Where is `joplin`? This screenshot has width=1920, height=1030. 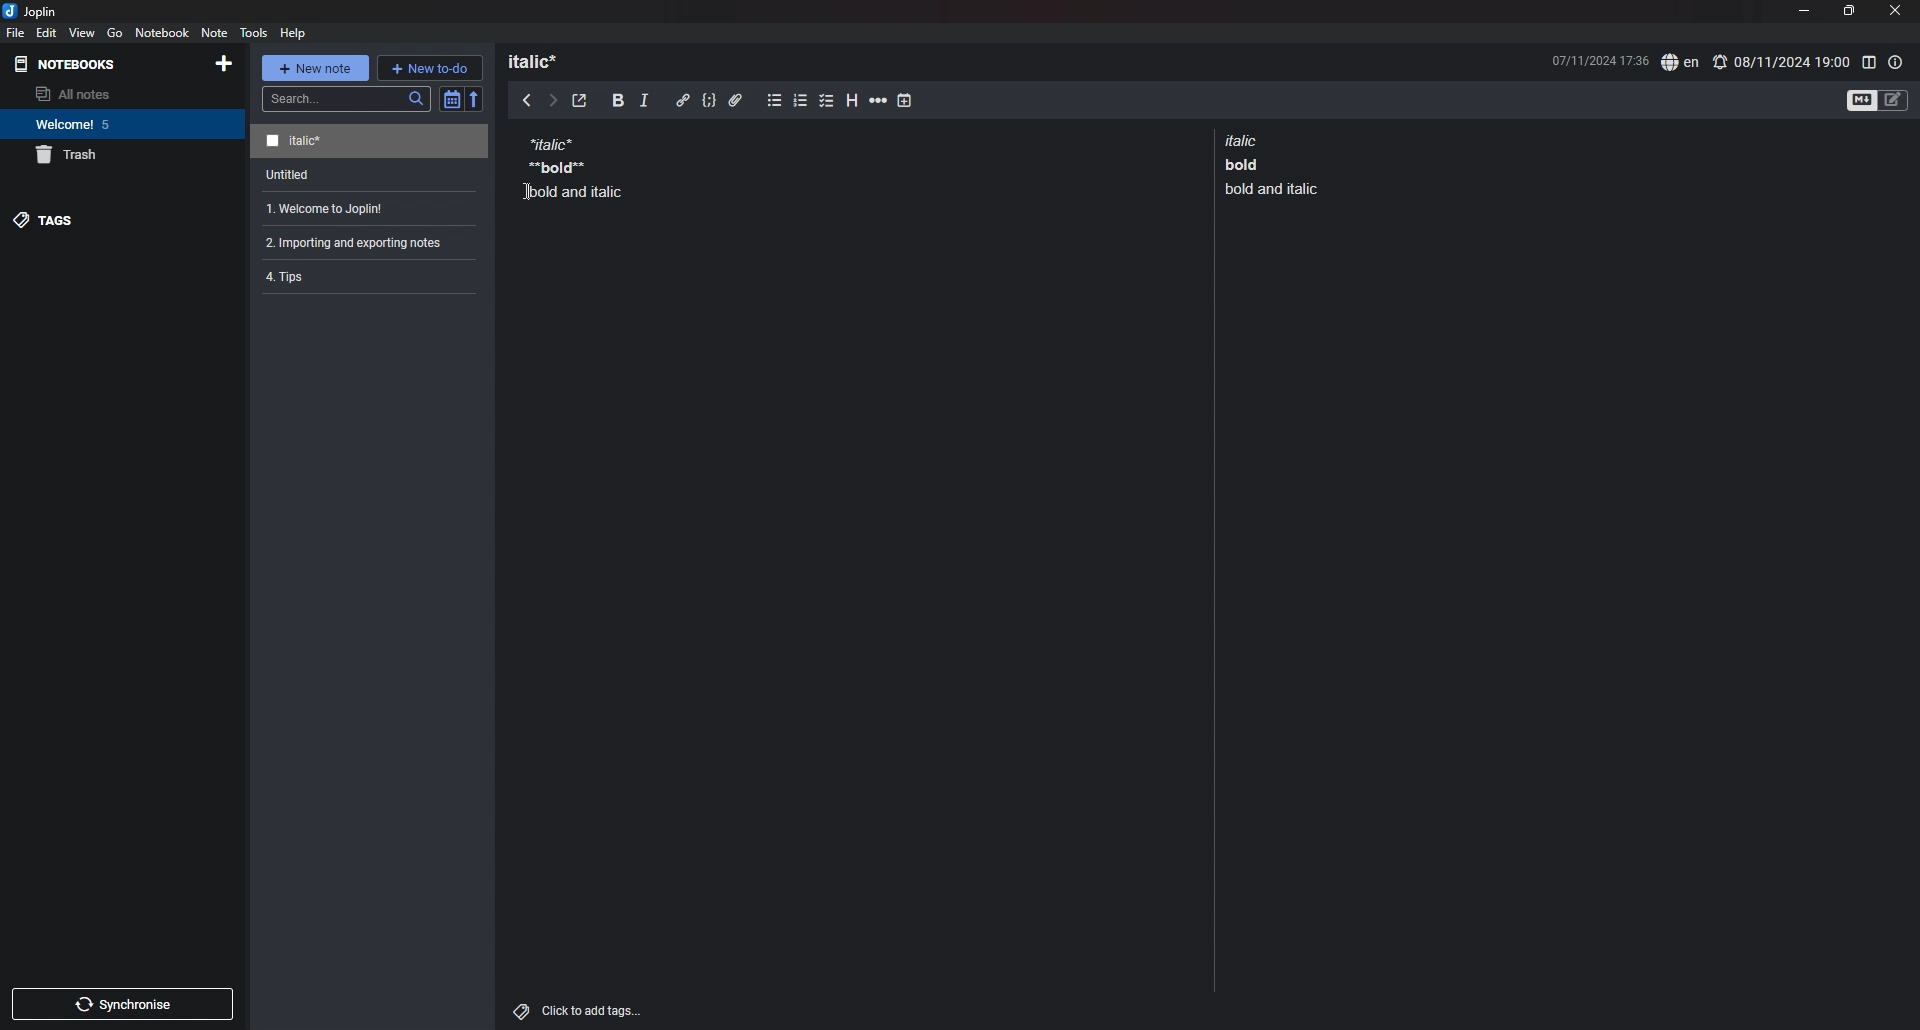 joplin is located at coordinates (30, 11).